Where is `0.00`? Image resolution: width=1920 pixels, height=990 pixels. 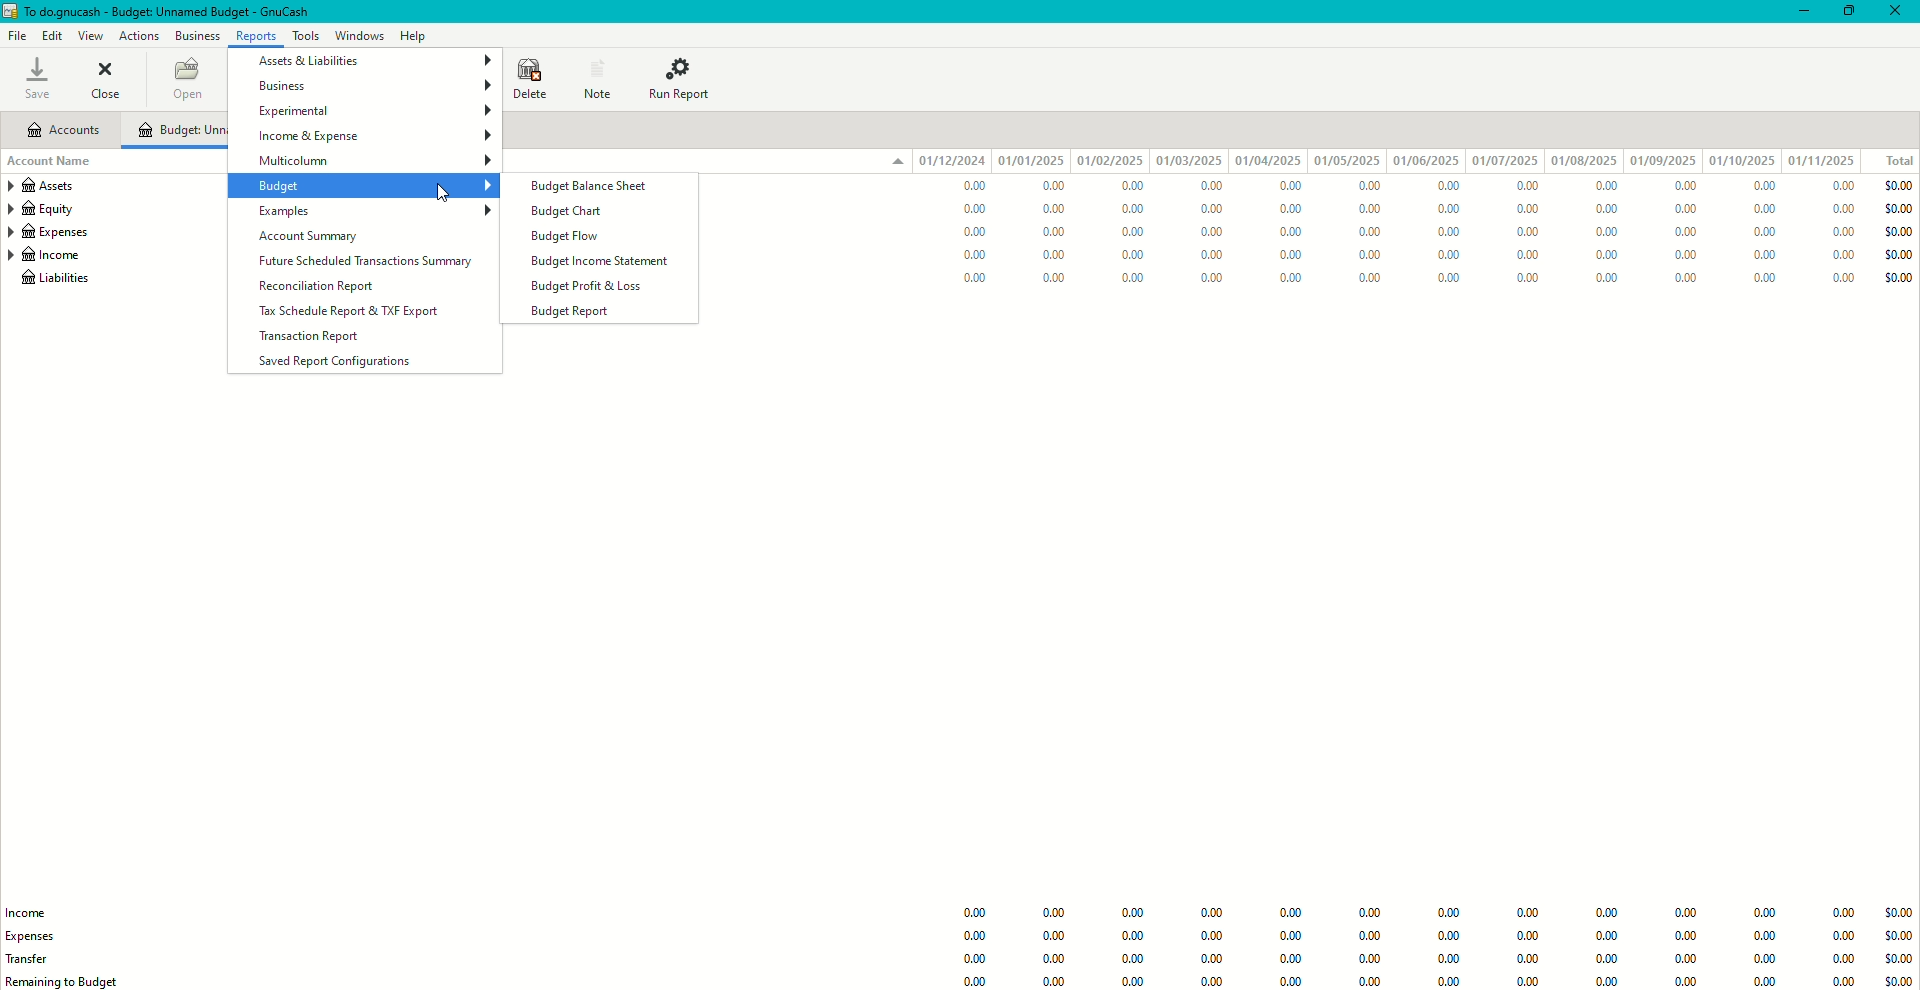
0.00 is located at coordinates (1689, 234).